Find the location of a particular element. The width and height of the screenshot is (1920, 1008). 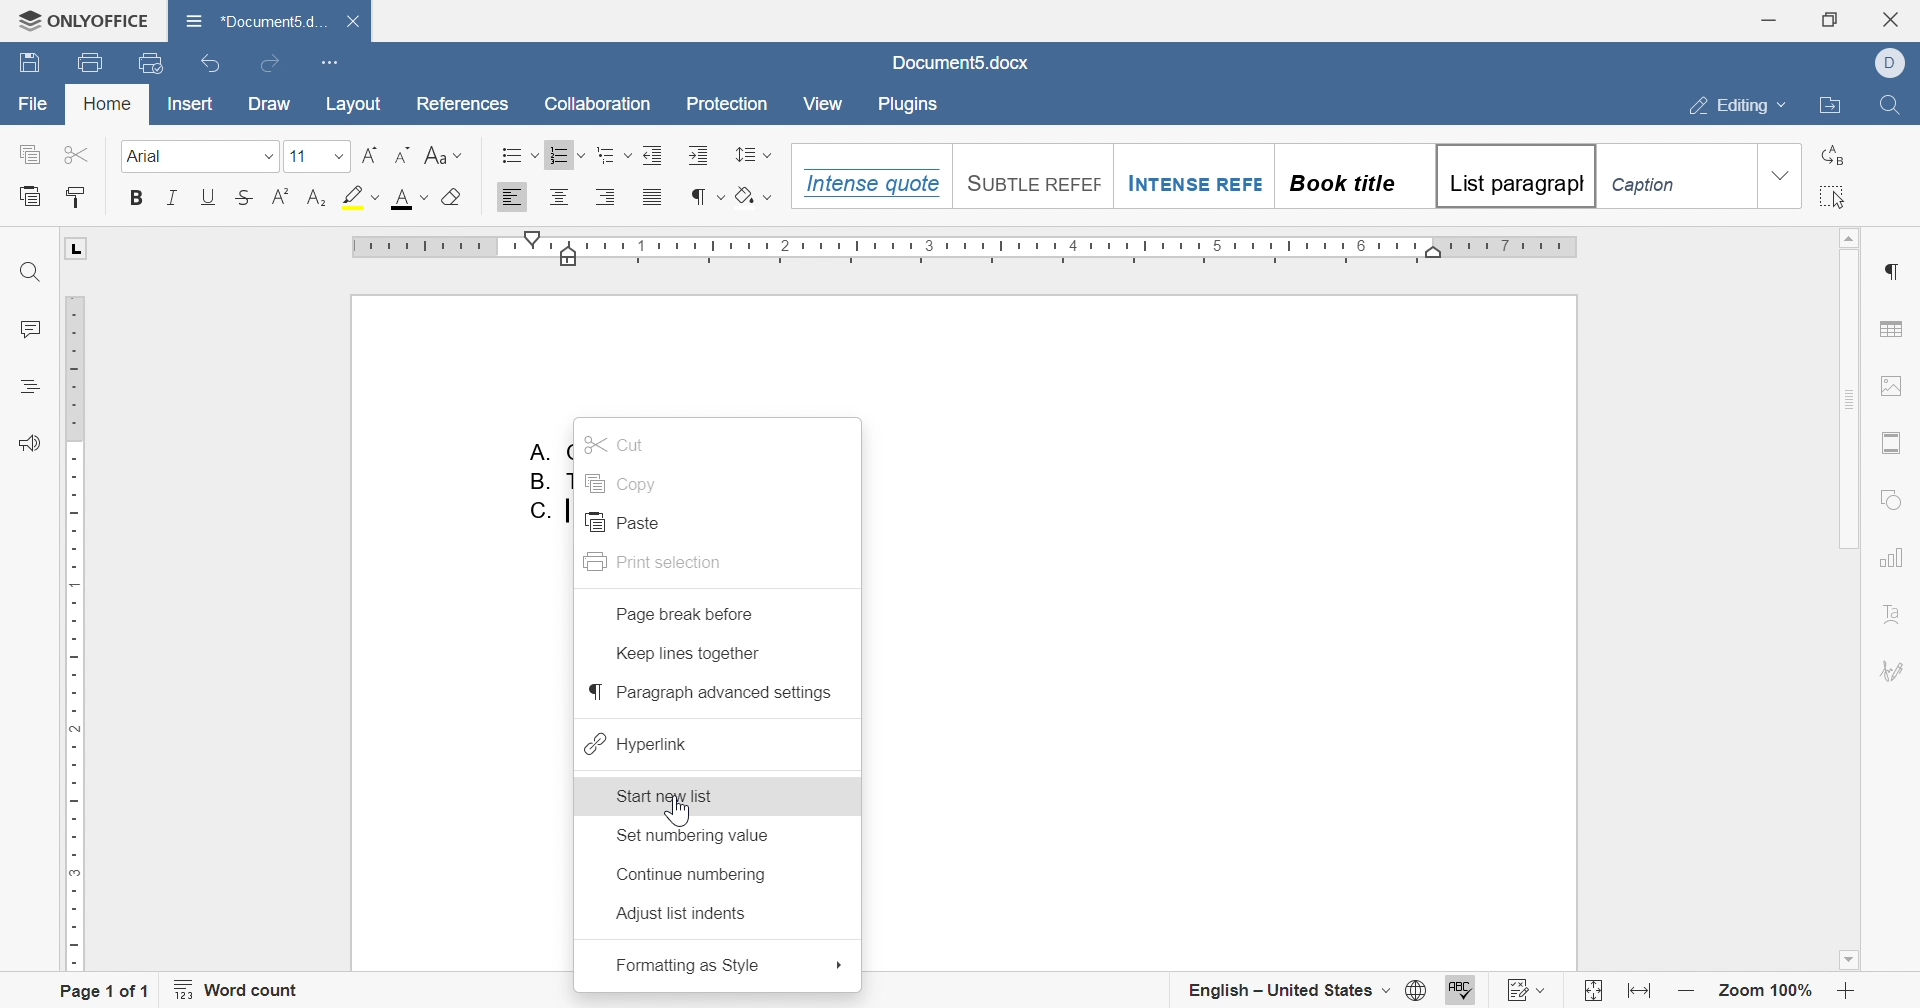

redo is located at coordinates (269, 65).